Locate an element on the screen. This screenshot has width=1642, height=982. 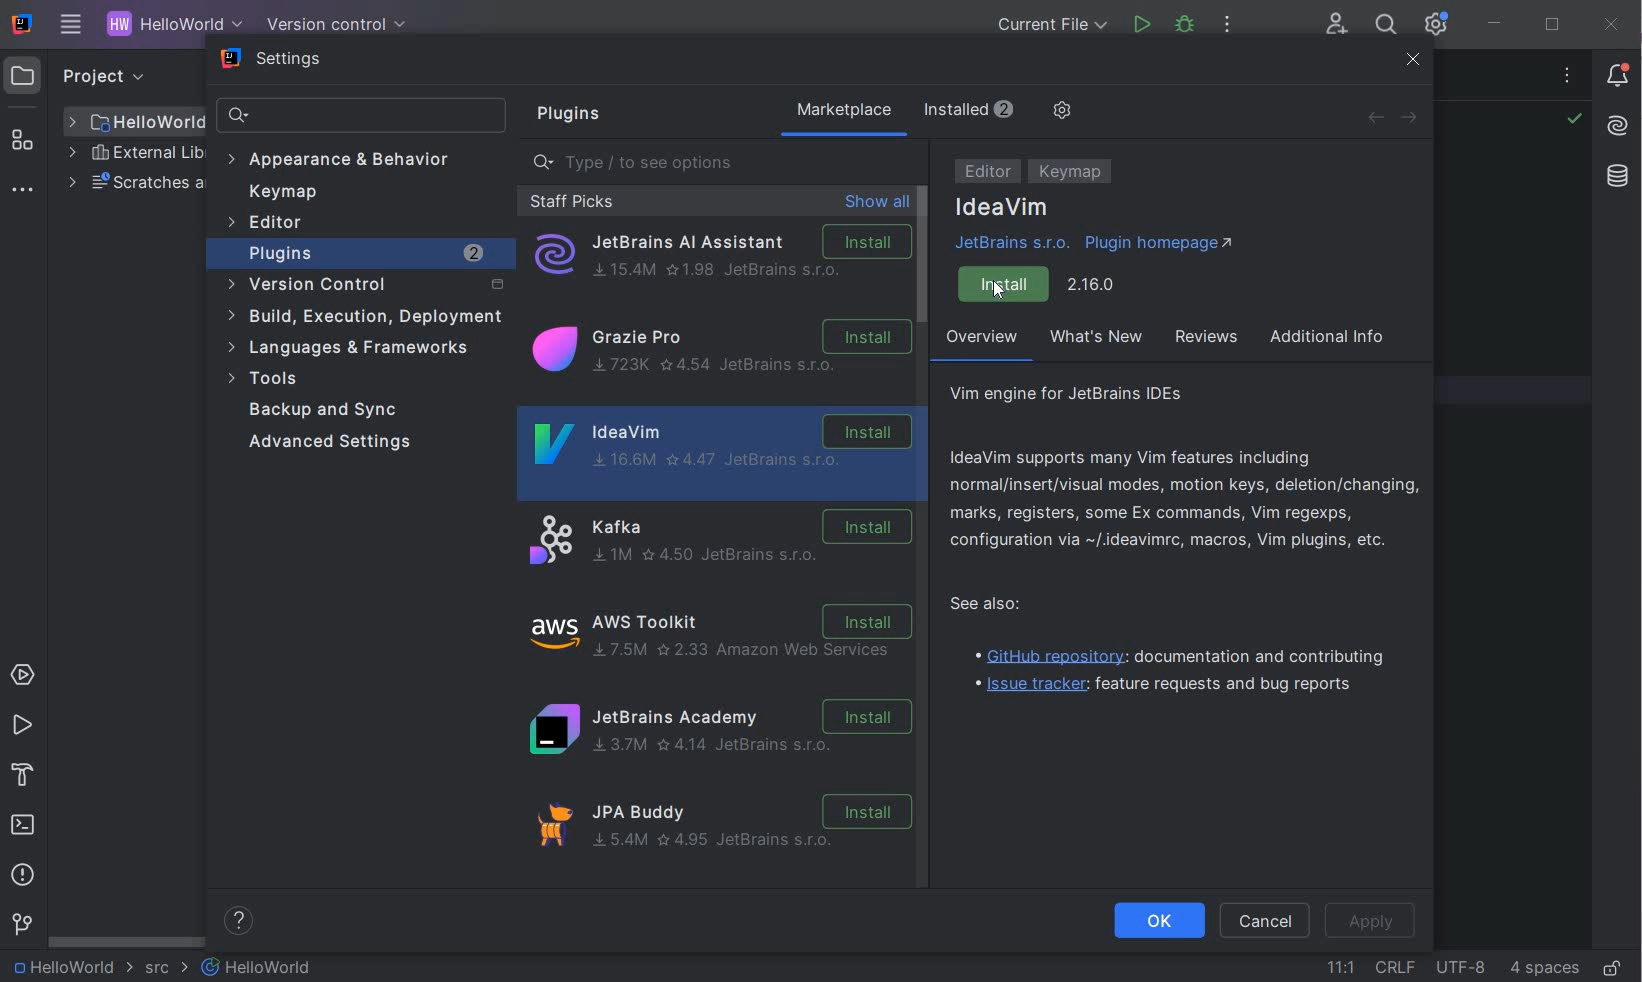
search settings is located at coordinates (364, 116).